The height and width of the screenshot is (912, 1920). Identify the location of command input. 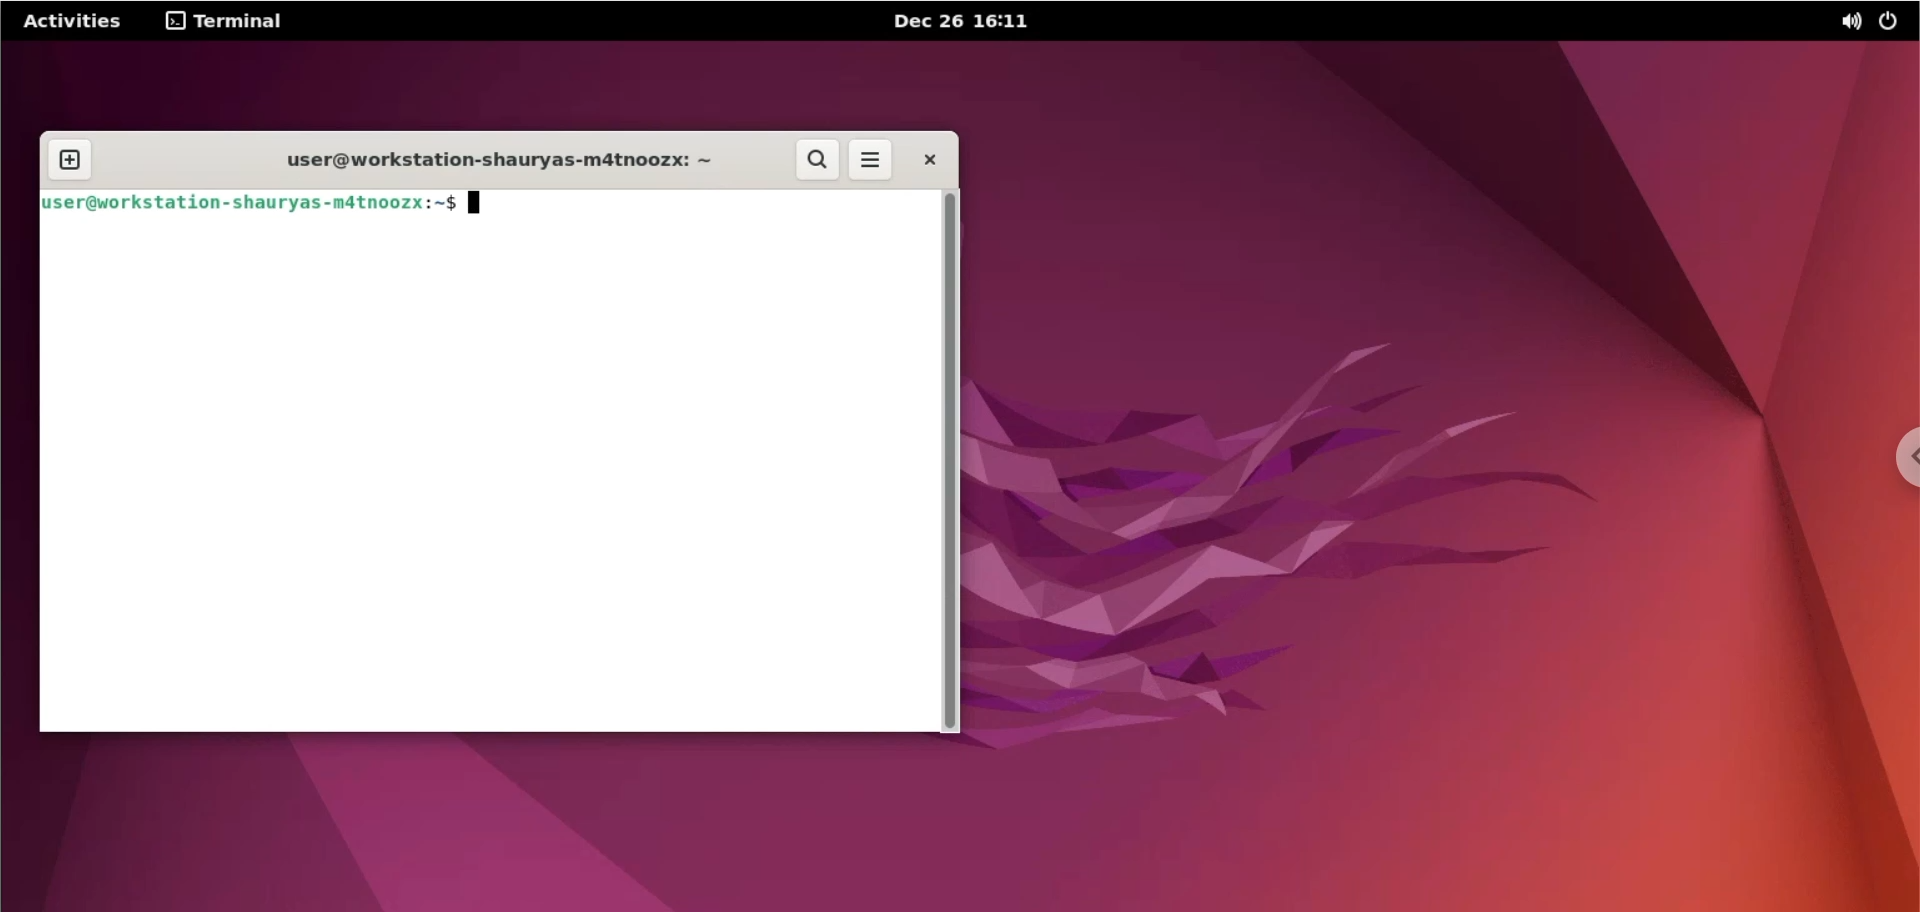
(699, 205).